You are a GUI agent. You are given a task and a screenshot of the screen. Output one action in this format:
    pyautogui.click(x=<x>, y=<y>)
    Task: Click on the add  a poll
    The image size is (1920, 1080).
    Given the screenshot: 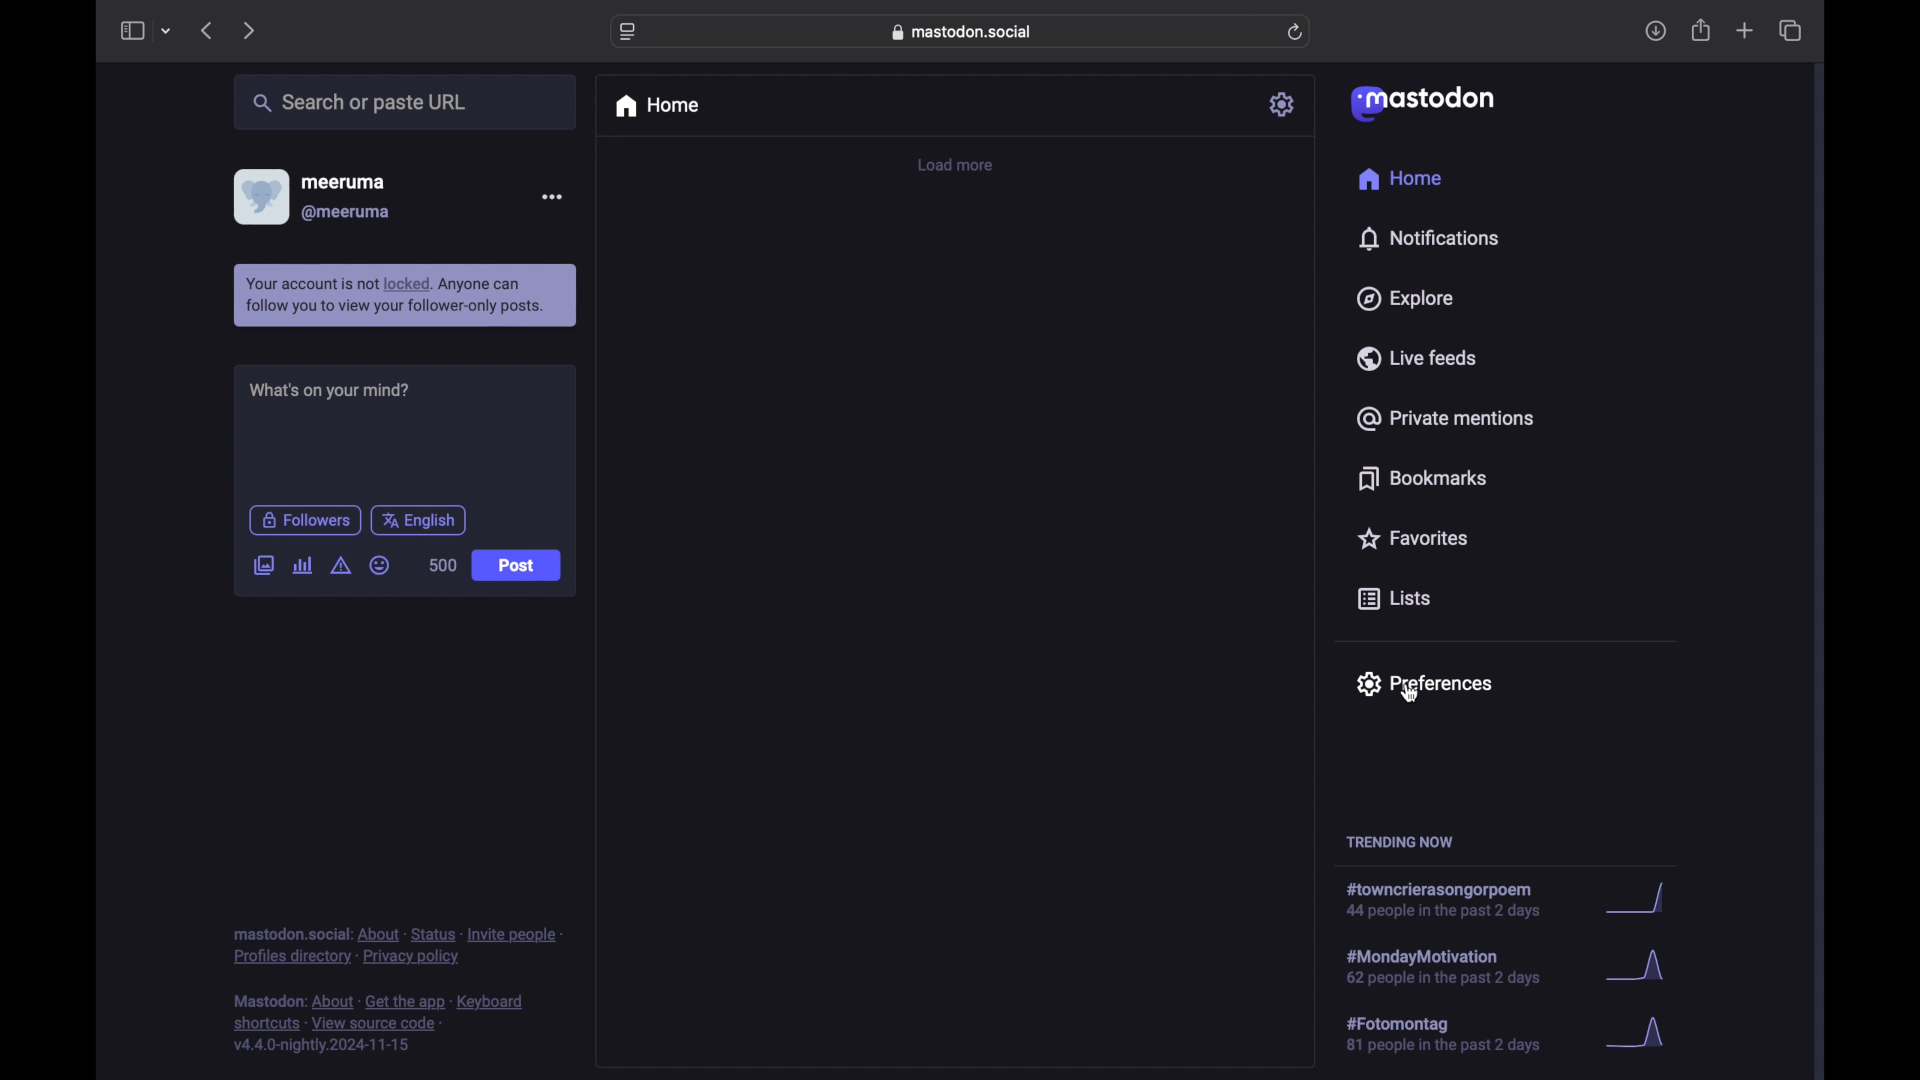 What is the action you would take?
    pyautogui.click(x=301, y=564)
    